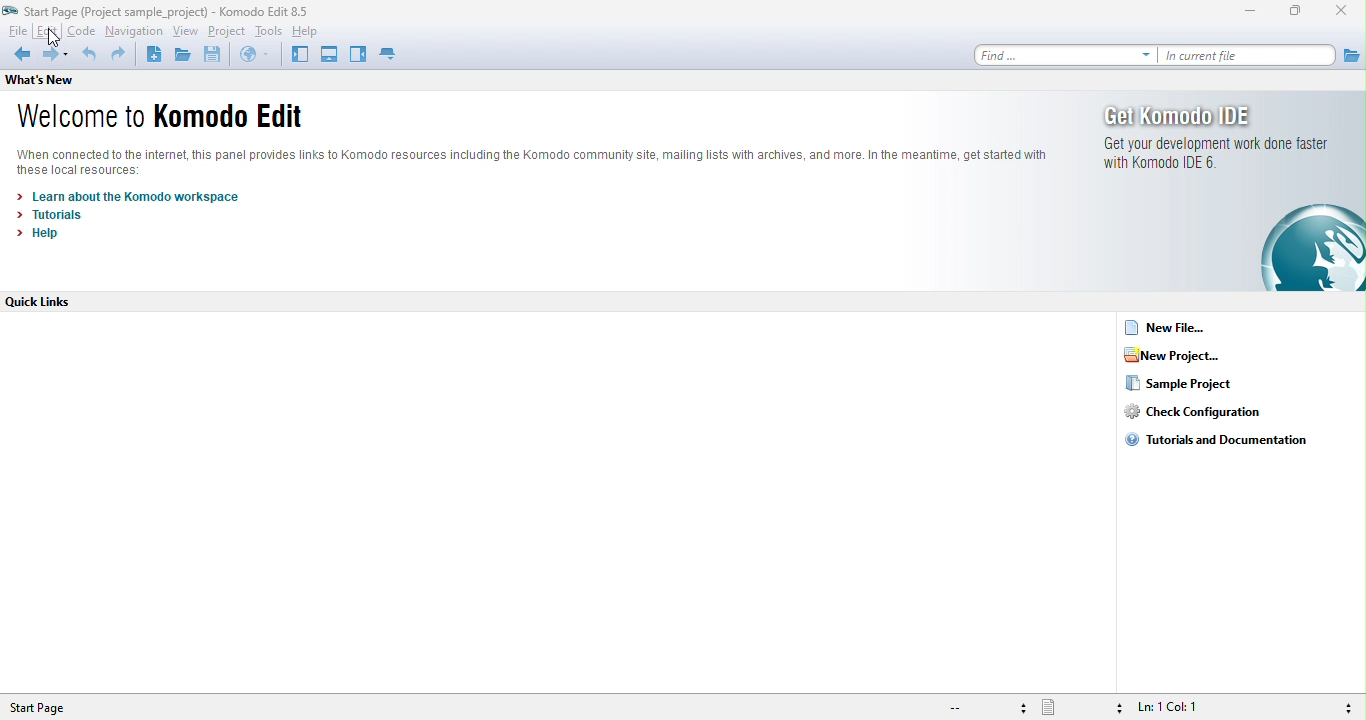 Image resolution: width=1366 pixels, height=720 pixels. I want to click on sample project, so click(1196, 385).